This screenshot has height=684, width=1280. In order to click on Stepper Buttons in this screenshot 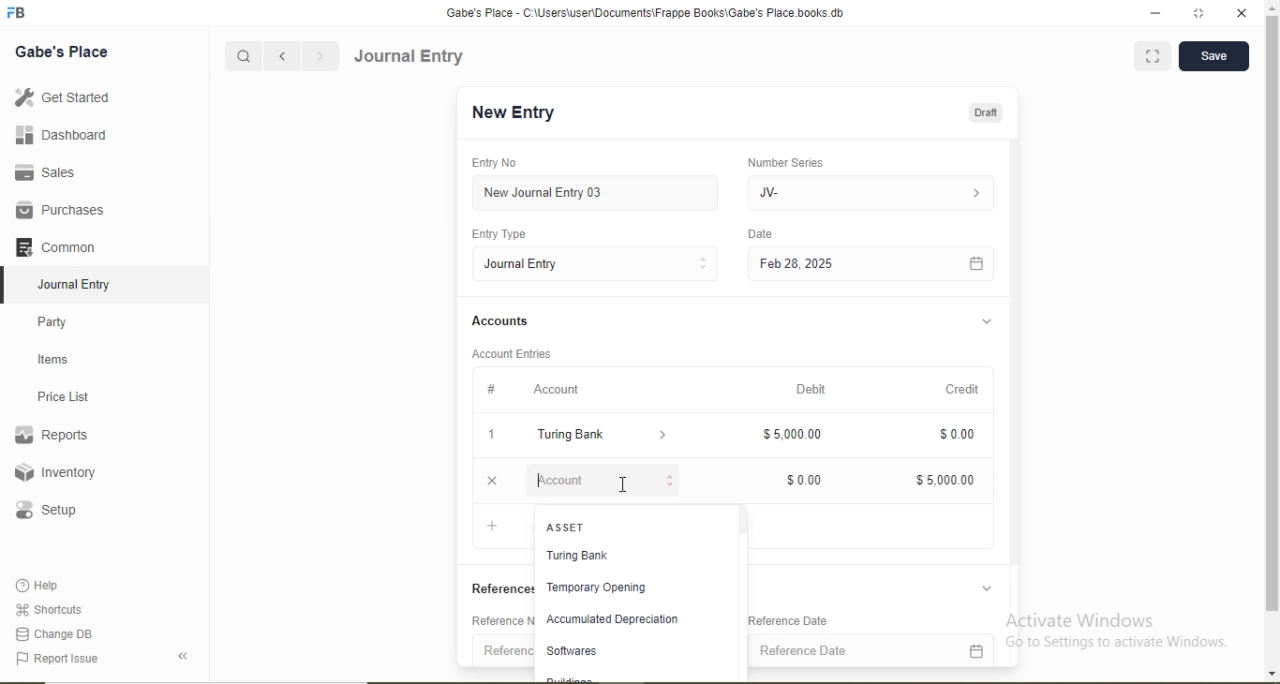, I will do `click(669, 480)`.